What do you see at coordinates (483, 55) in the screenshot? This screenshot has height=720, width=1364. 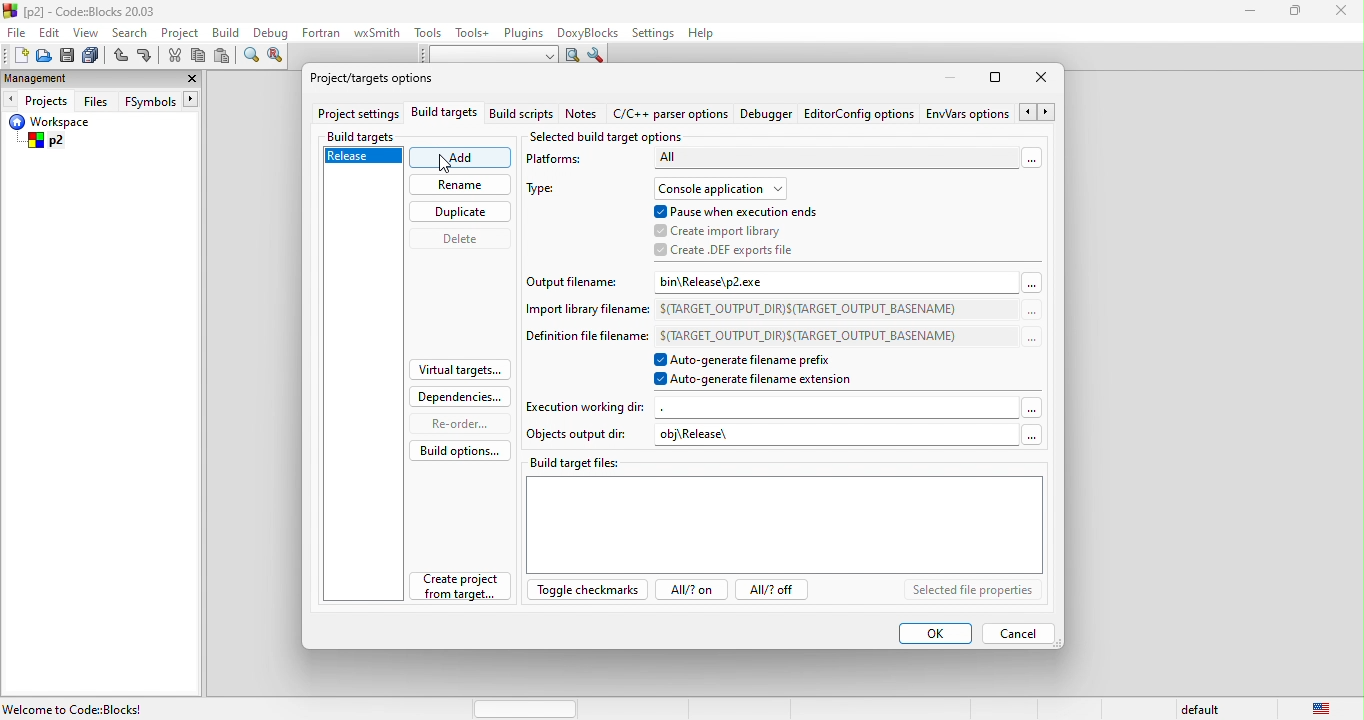 I see `text to search` at bounding box center [483, 55].